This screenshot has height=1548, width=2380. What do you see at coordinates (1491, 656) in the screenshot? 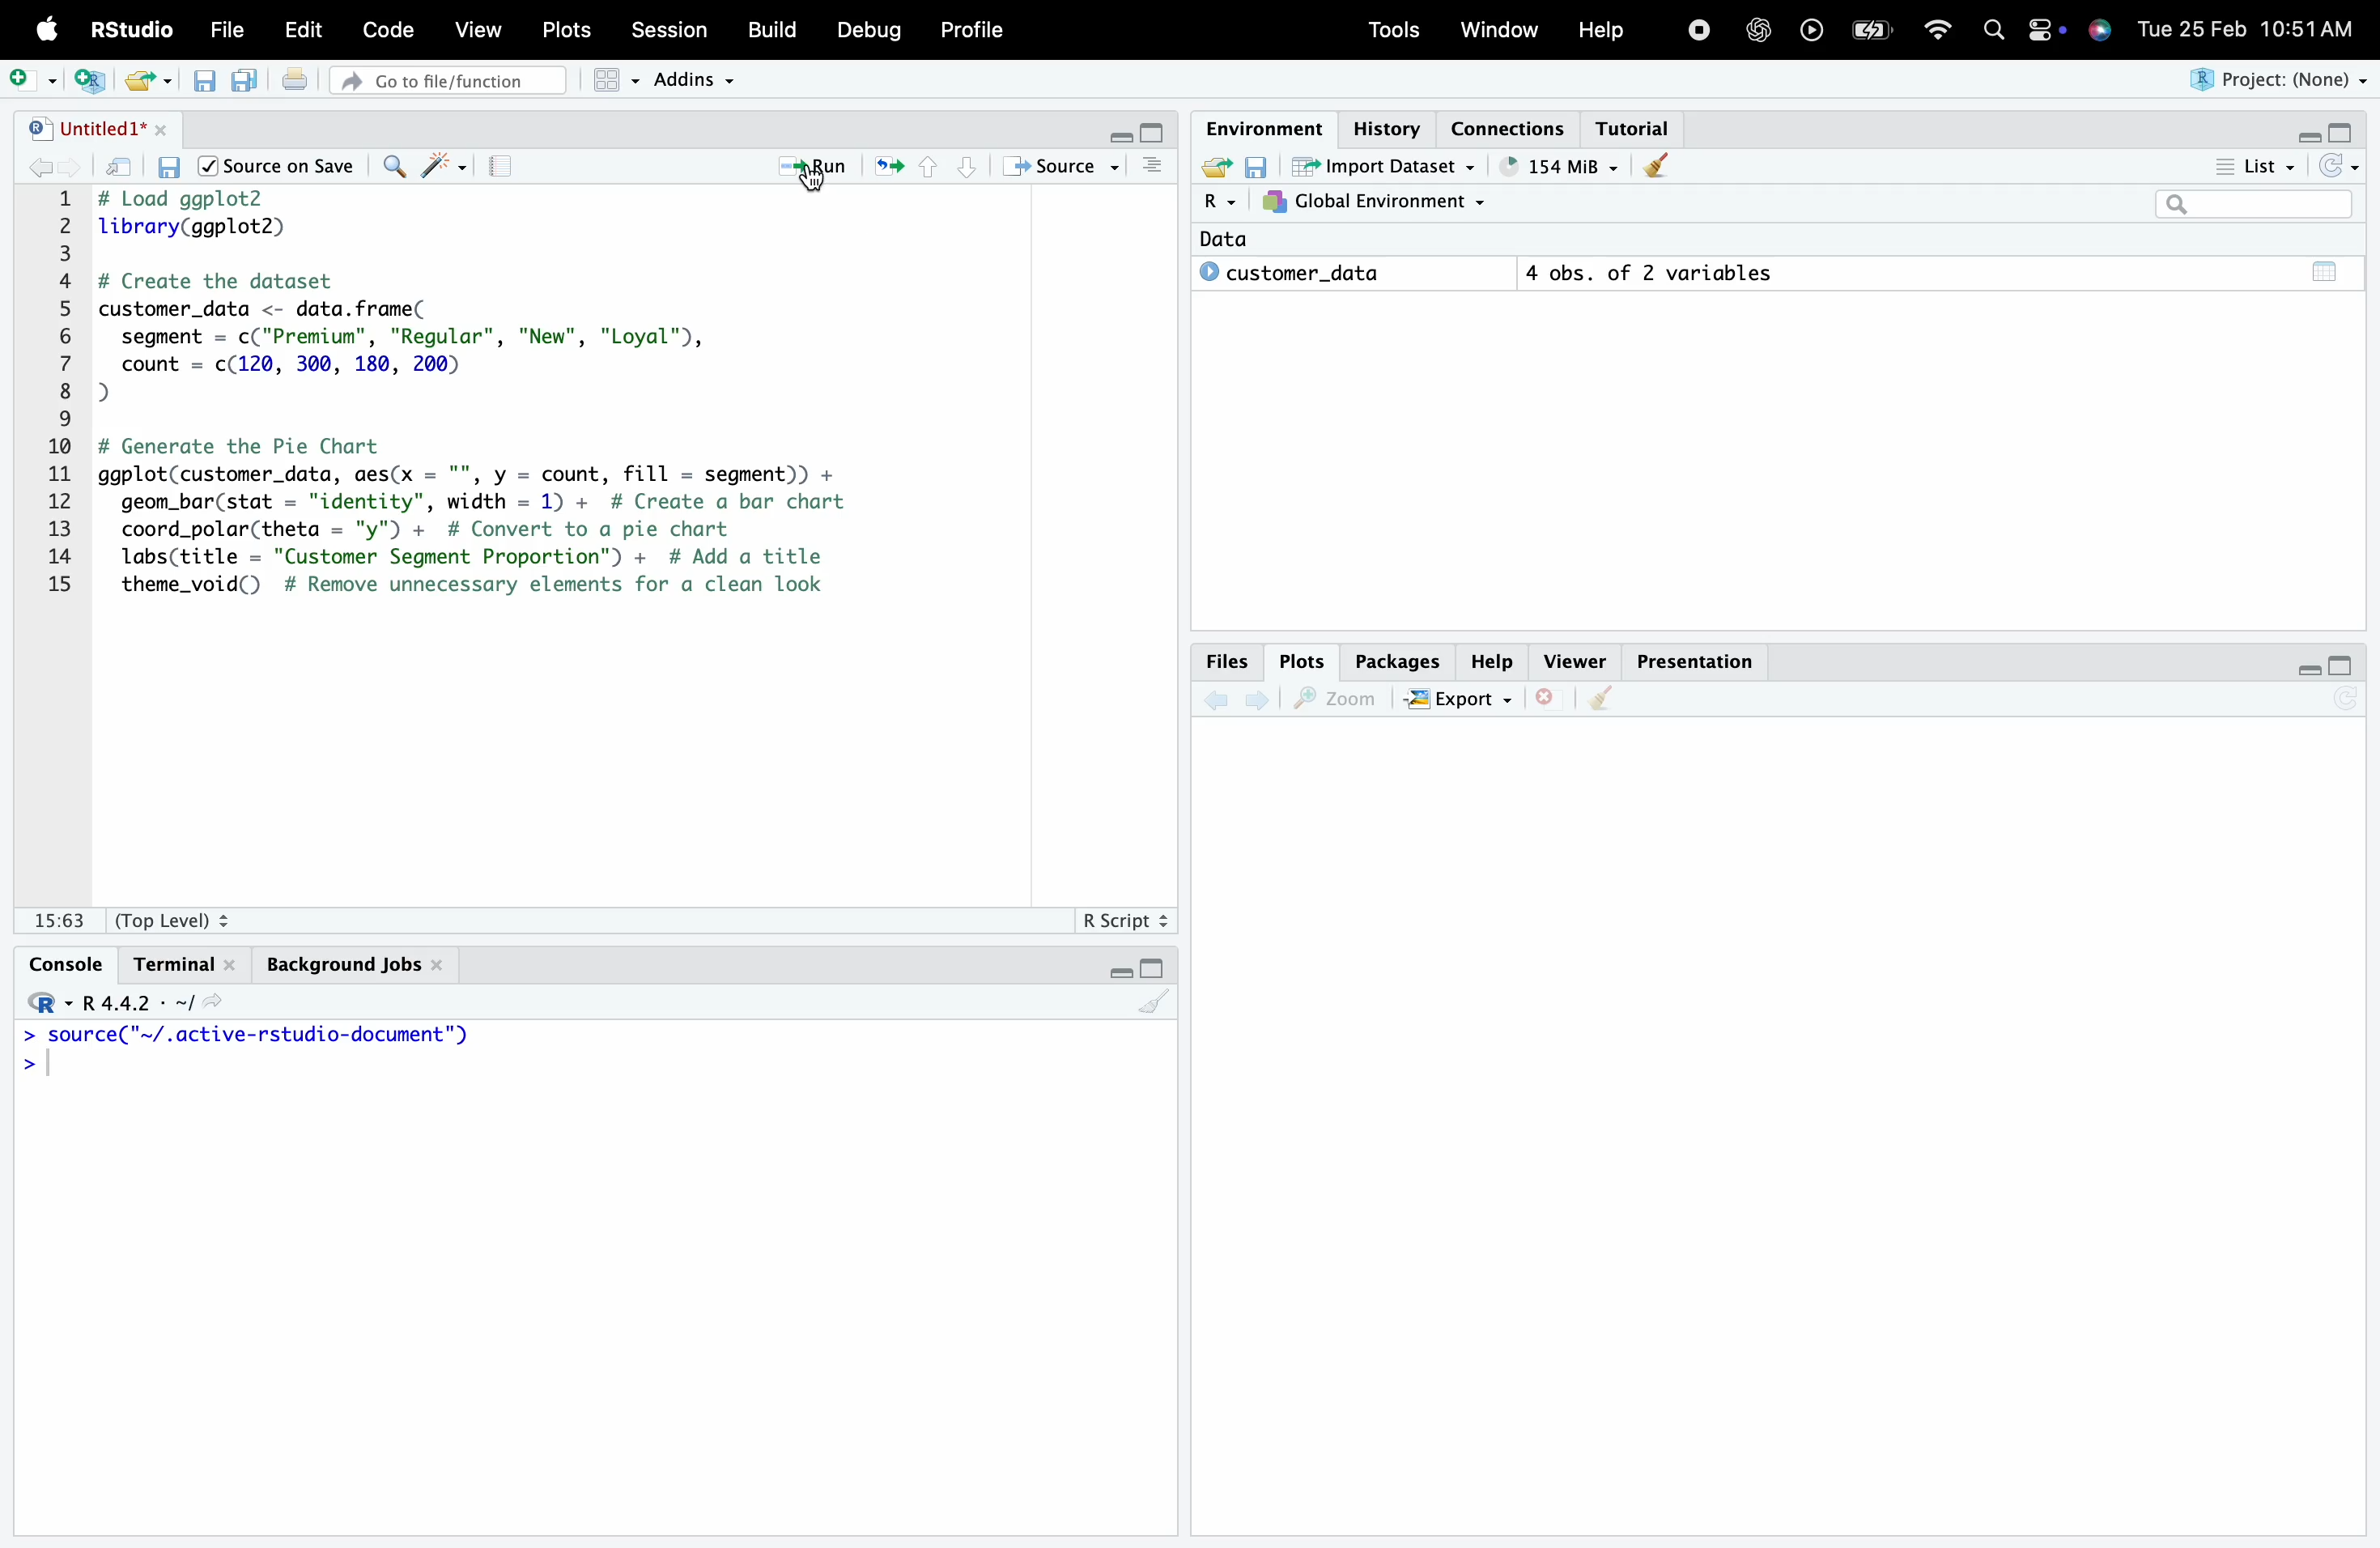
I see `Help` at bounding box center [1491, 656].